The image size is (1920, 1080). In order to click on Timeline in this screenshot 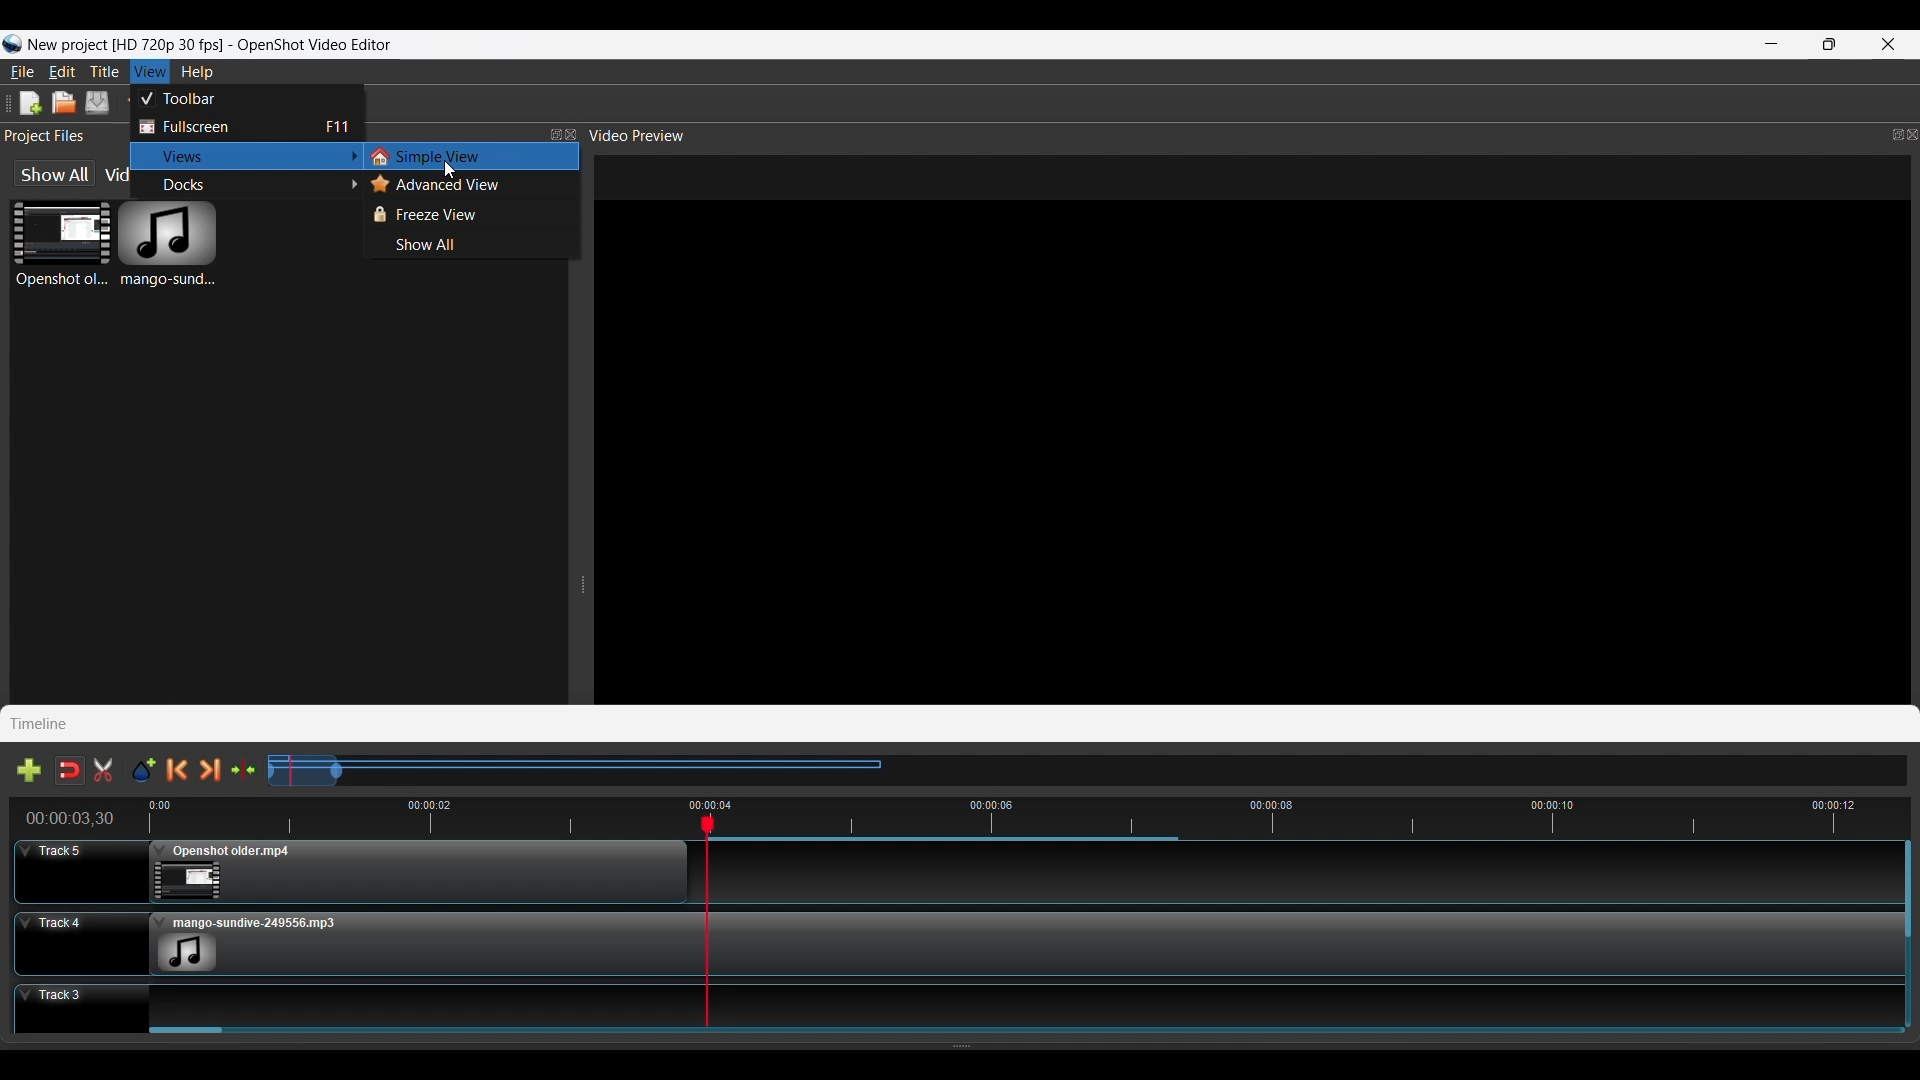, I will do `click(42, 722)`.